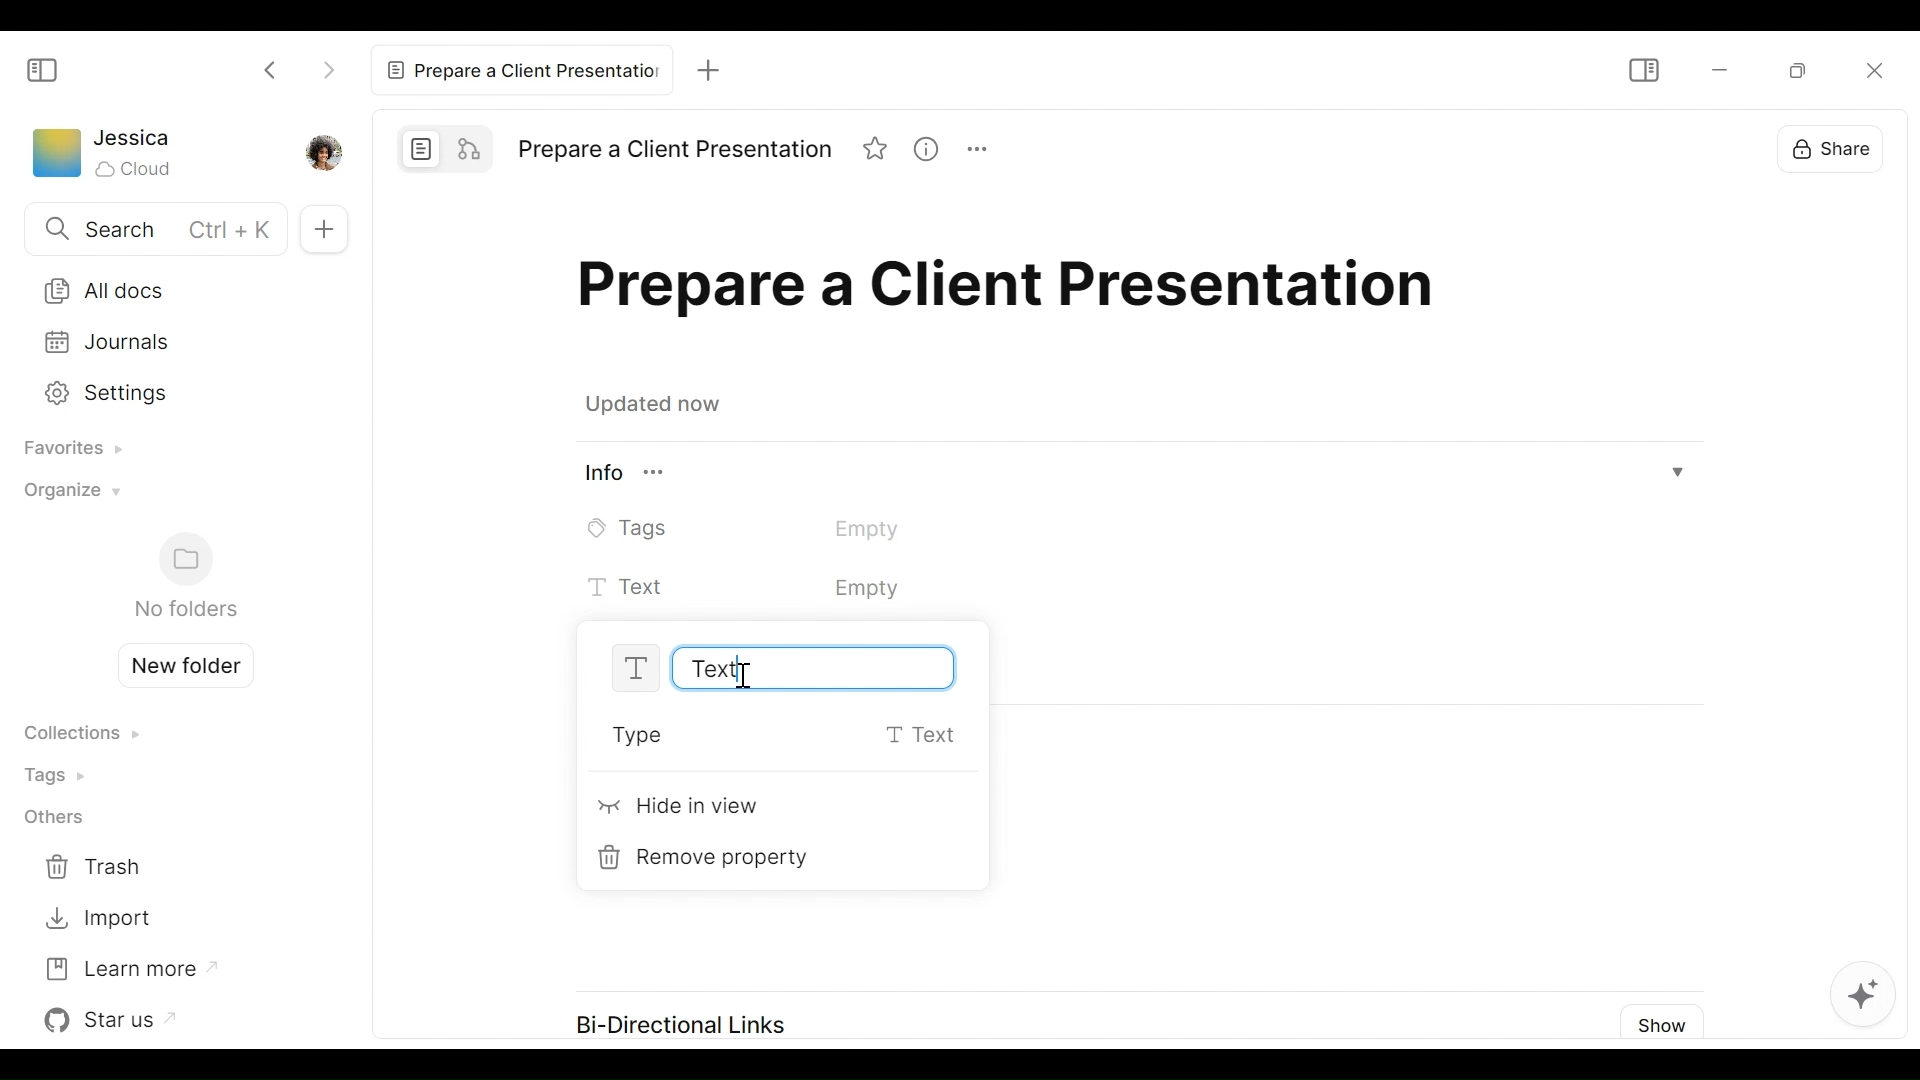  I want to click on Title, so click(1015, 292).